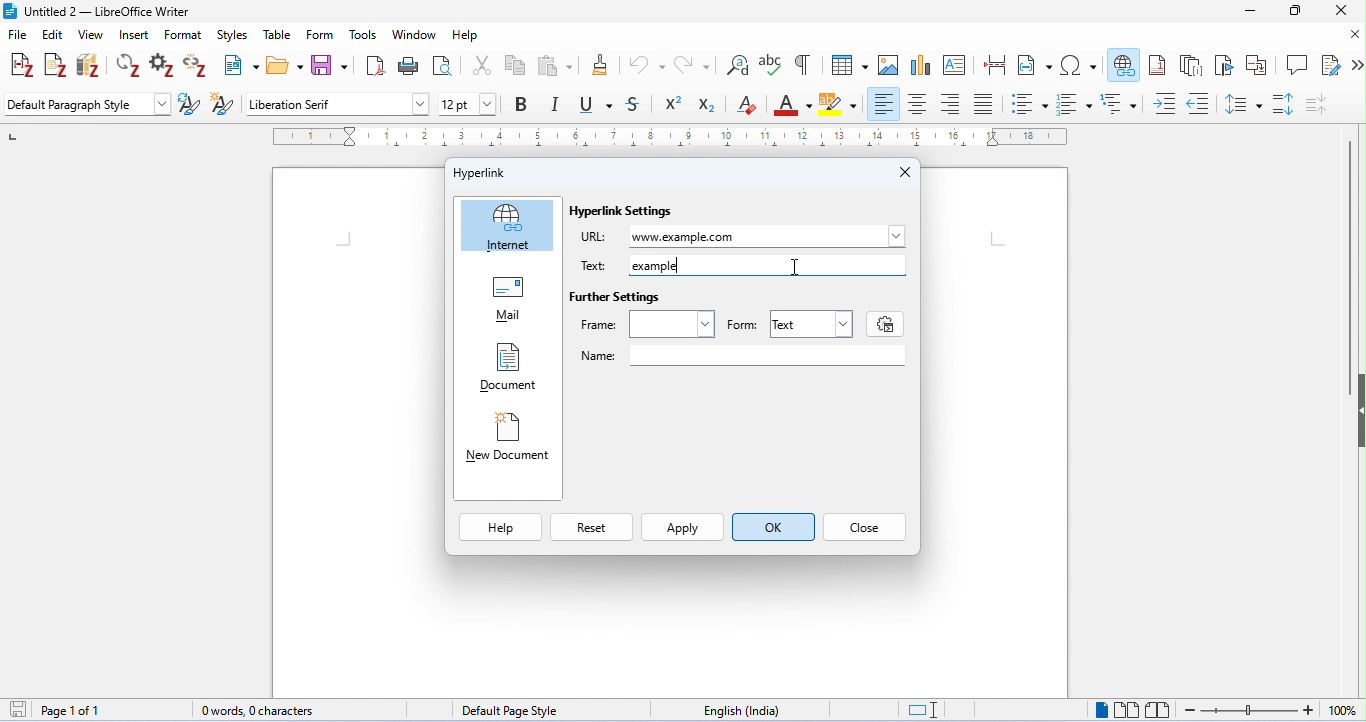 This screenshot has width=1366, height=722. I want to click on add/edit citations, so click(23, 67).